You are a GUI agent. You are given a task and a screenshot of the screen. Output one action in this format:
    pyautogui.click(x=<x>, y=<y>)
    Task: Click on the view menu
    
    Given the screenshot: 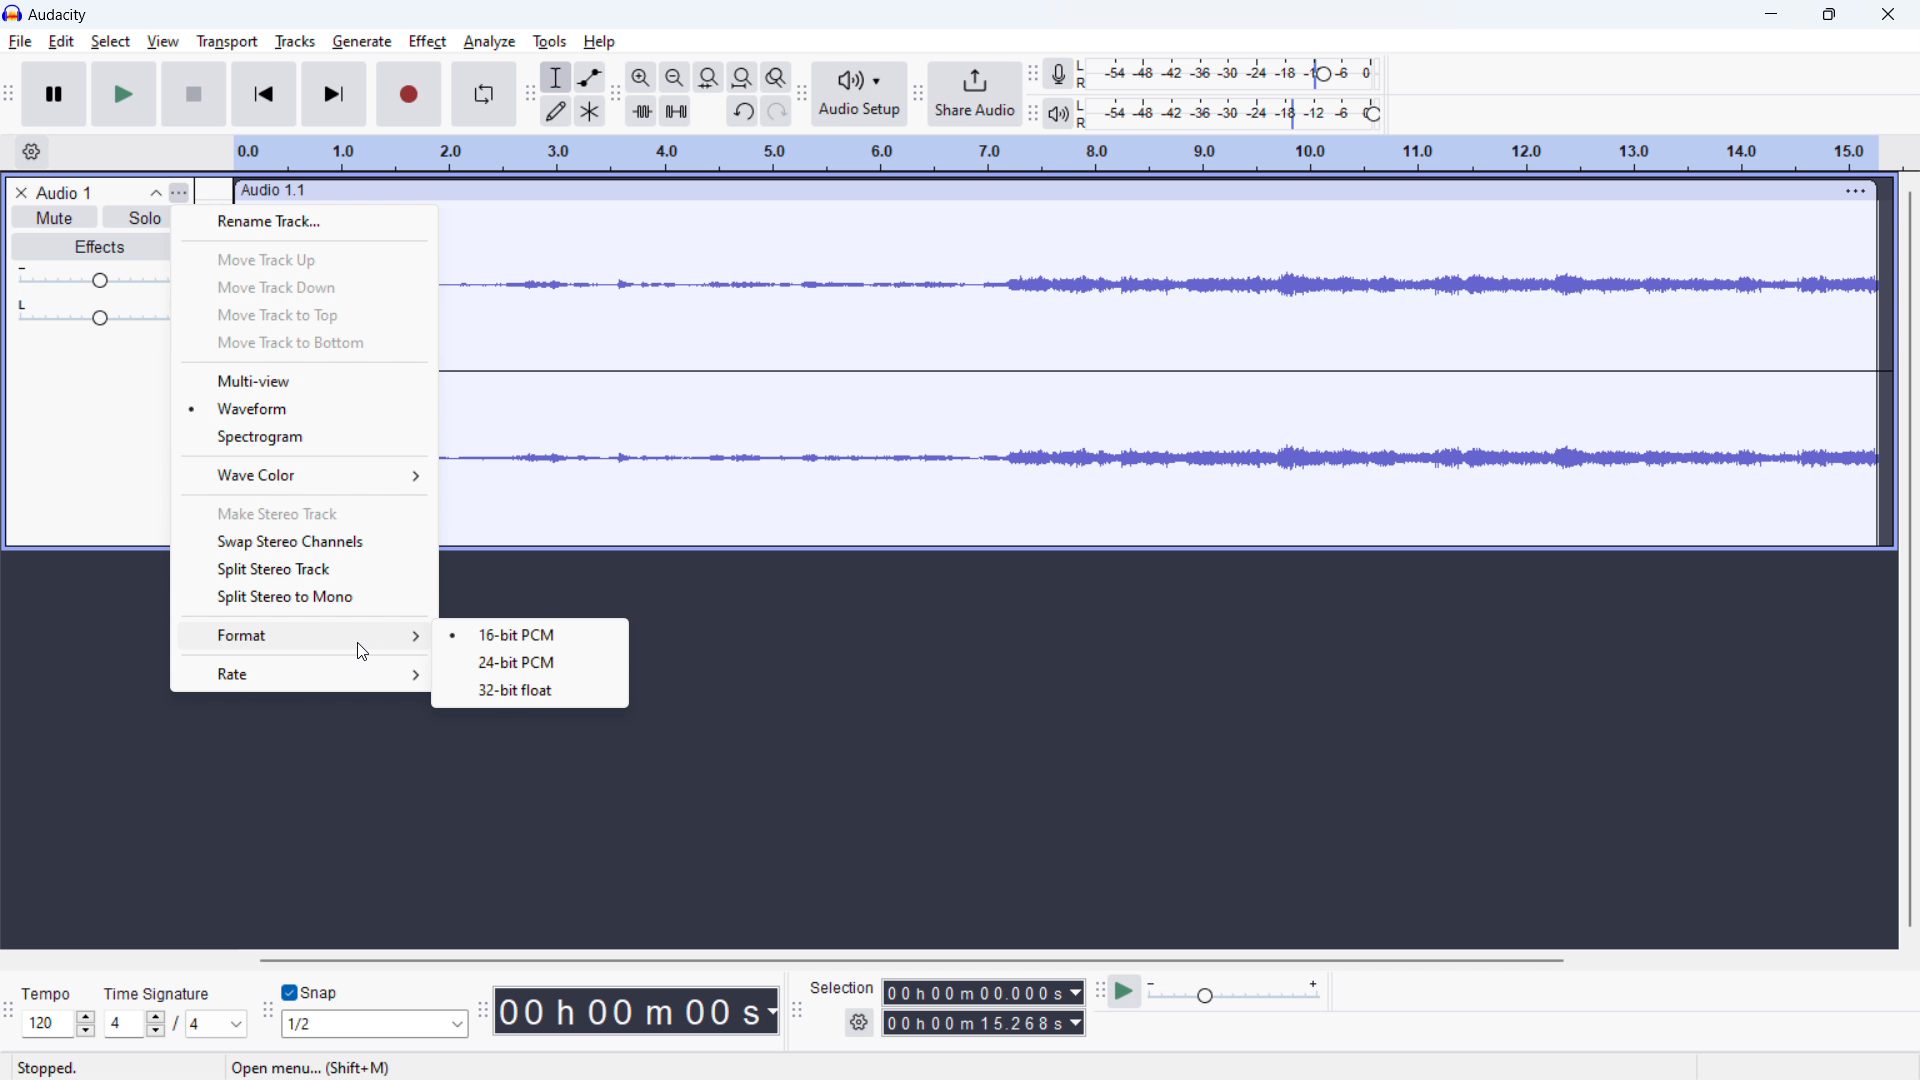 What is the action you would take?
    pyautogui.click(x=1852, y=190)
    